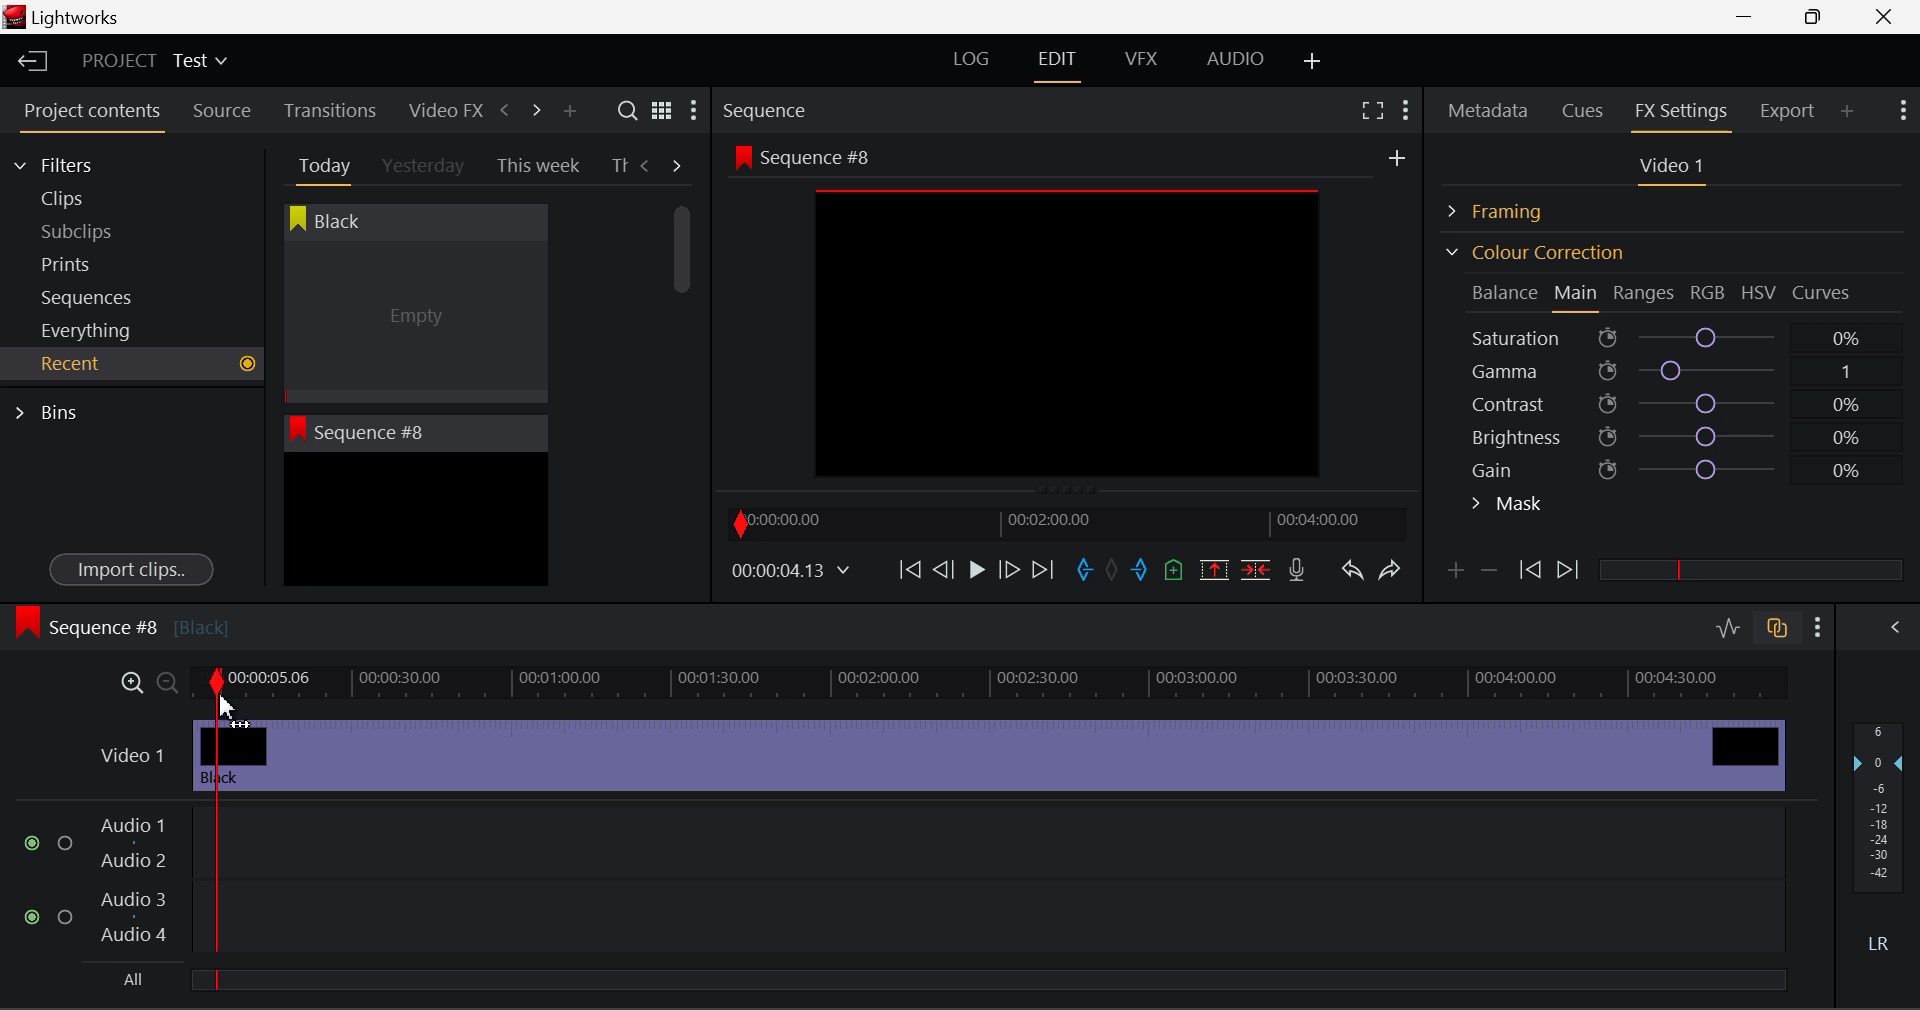 The image size is (1920, 1010). I want to click on This week Tab, so click(536, 166).